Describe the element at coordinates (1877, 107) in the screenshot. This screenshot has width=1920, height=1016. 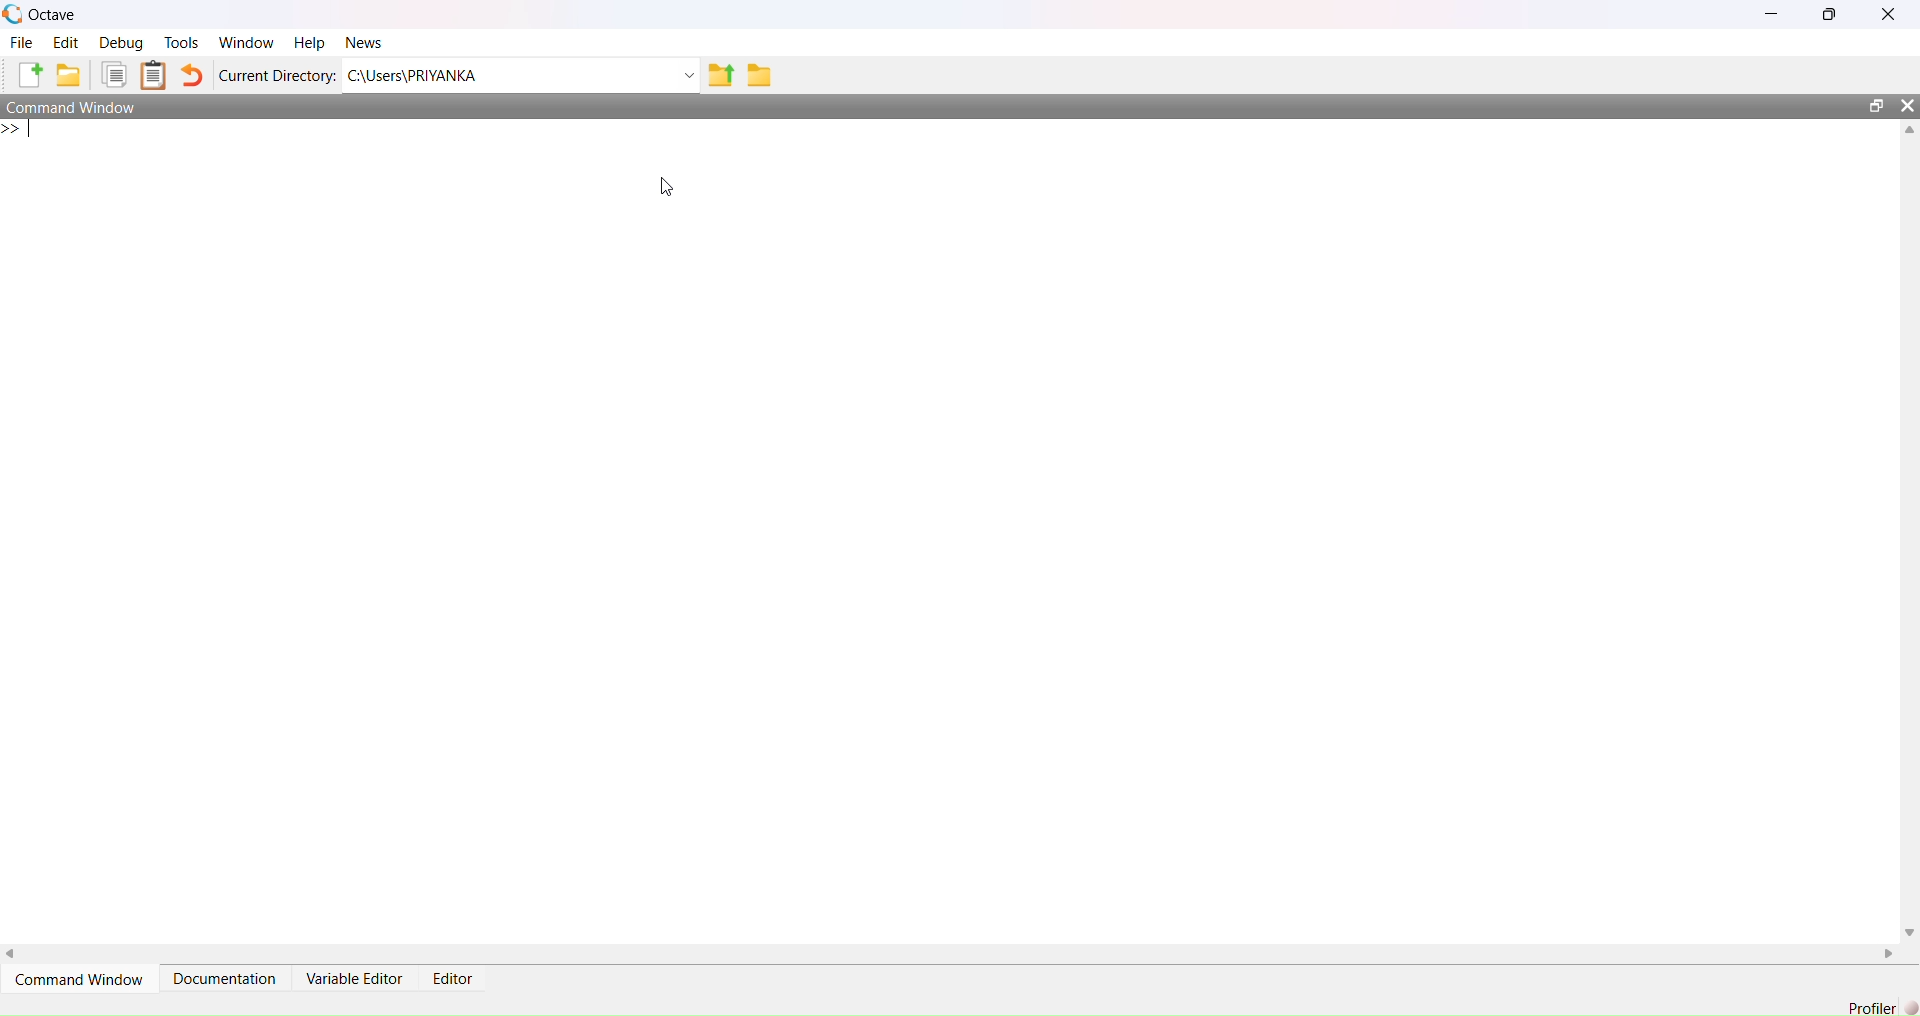
I see `Maximize/Restore` at that location.